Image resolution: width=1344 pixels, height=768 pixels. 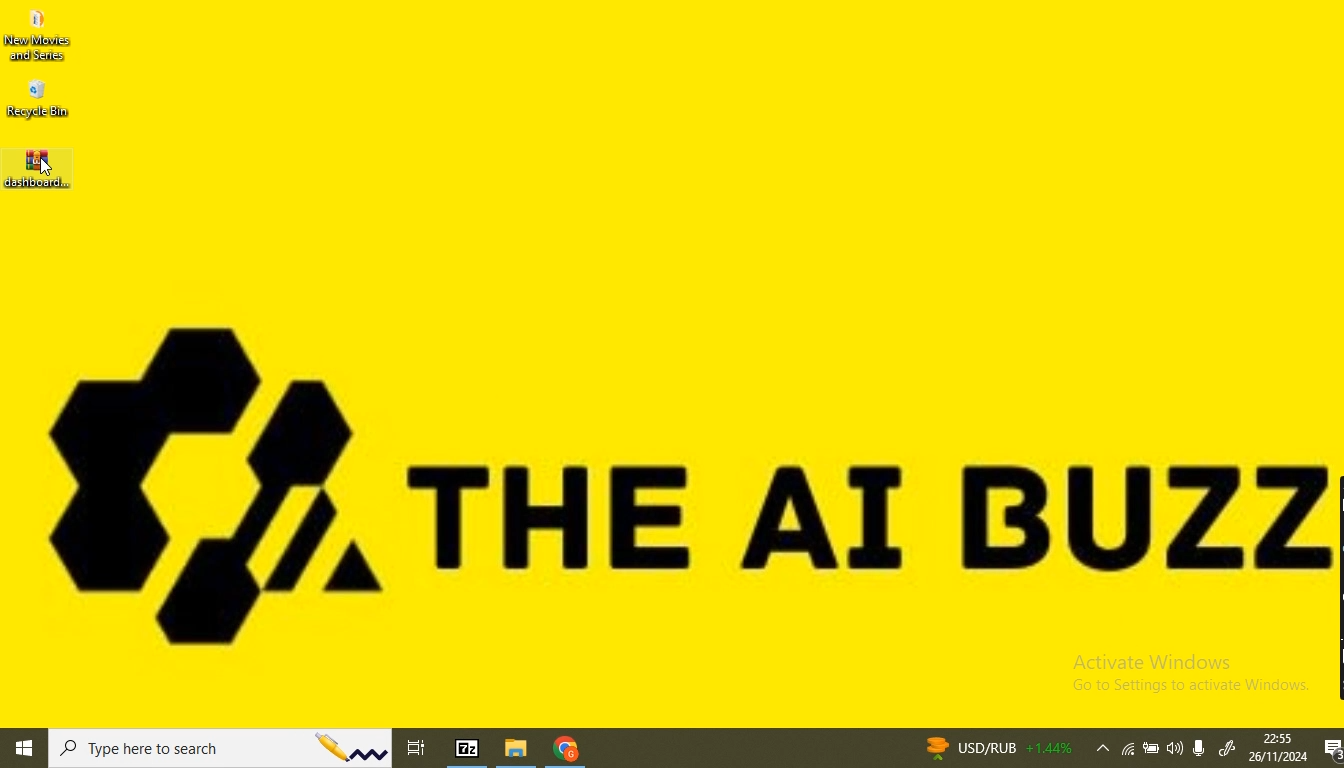 I want to click on battery, so click(x=1152, y=751).